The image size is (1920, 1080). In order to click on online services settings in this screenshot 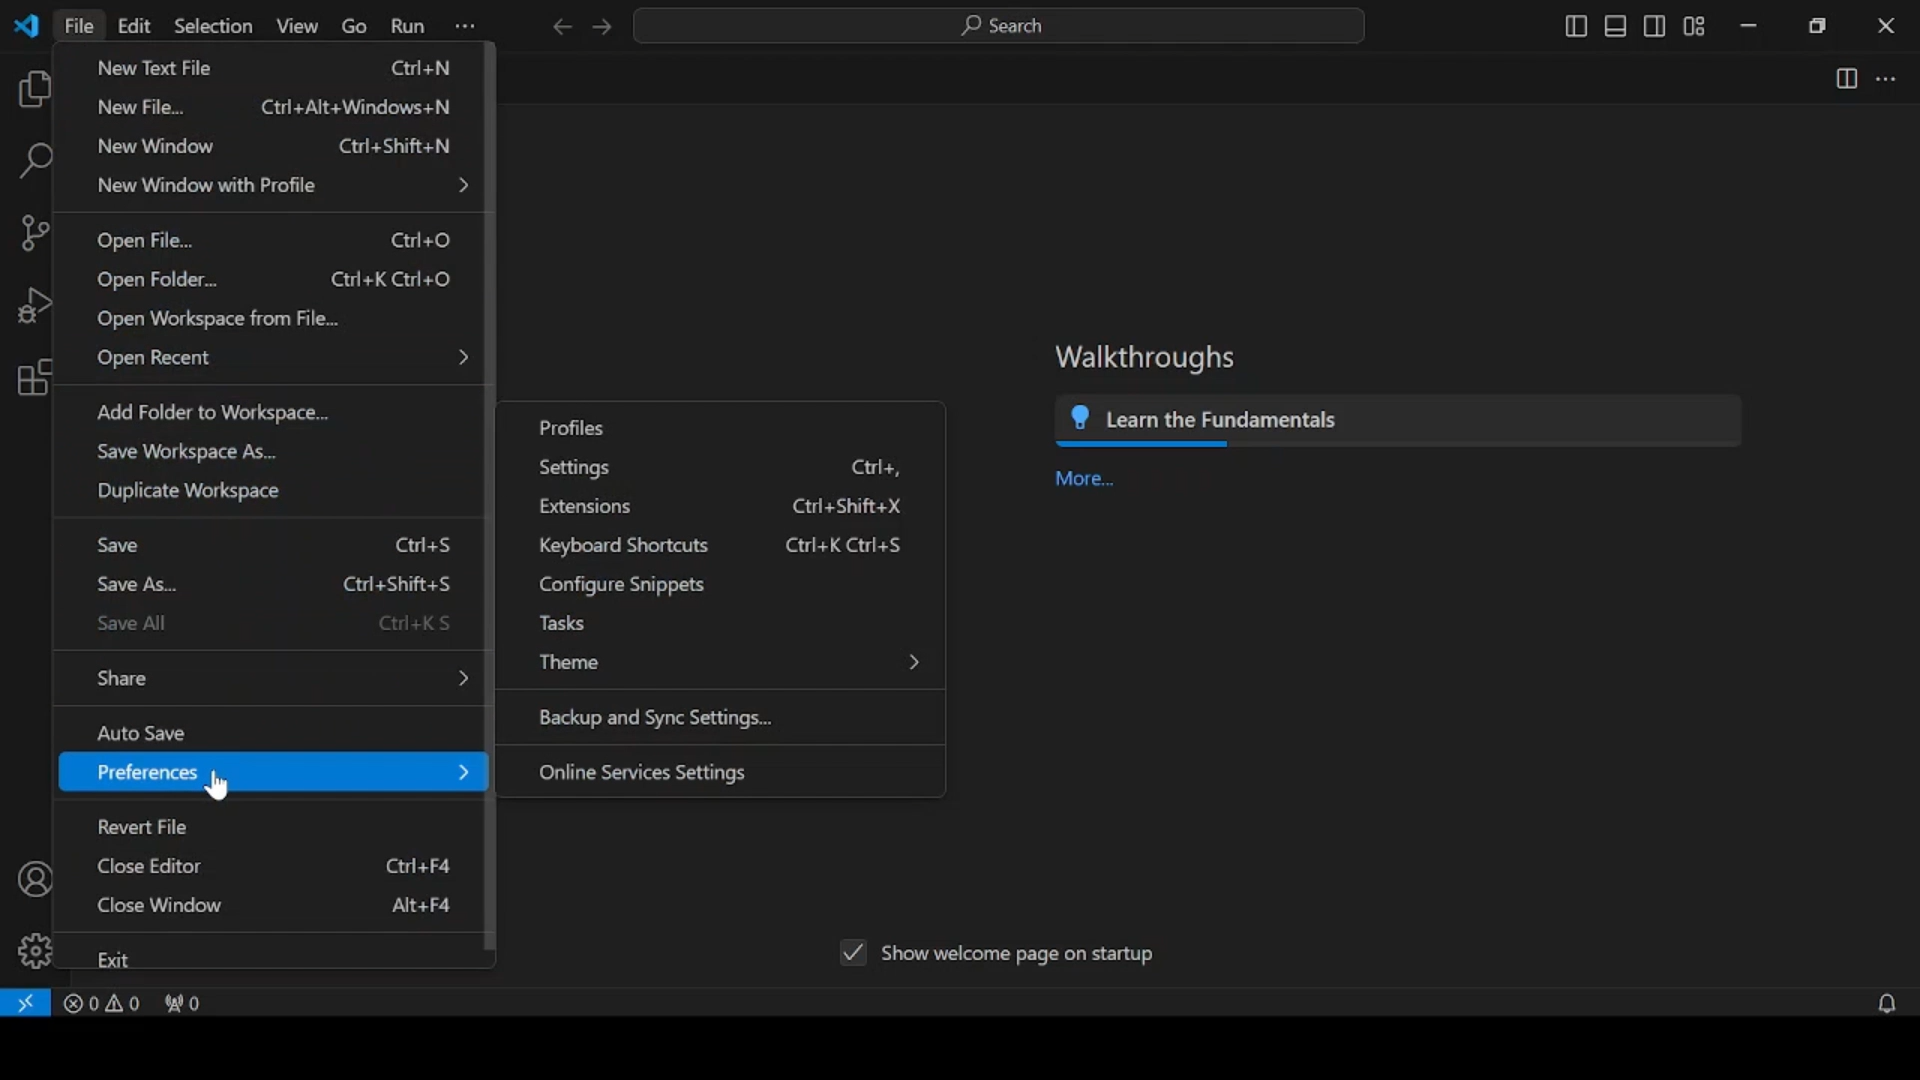, I will do `click(650, 776)`.